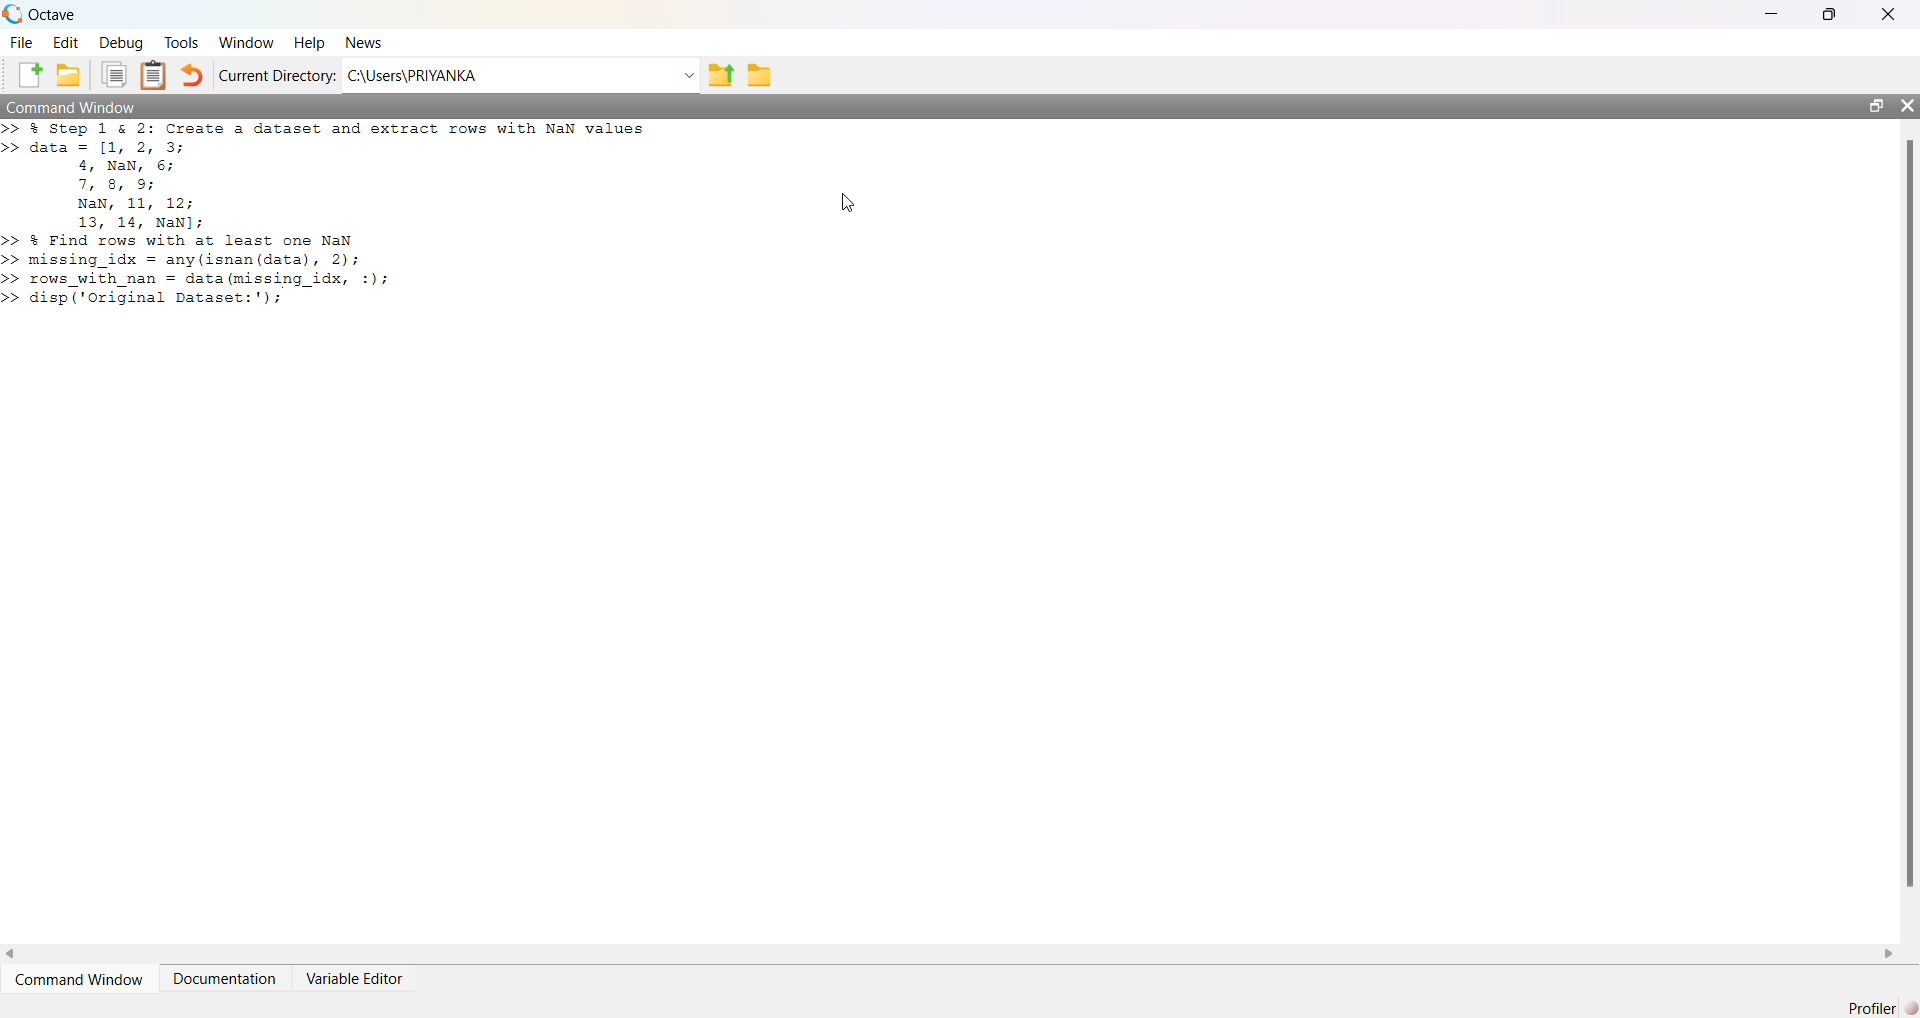  Describe the element at coordinates (1772, 14) in the screenshot. I see `minimize` at that location.